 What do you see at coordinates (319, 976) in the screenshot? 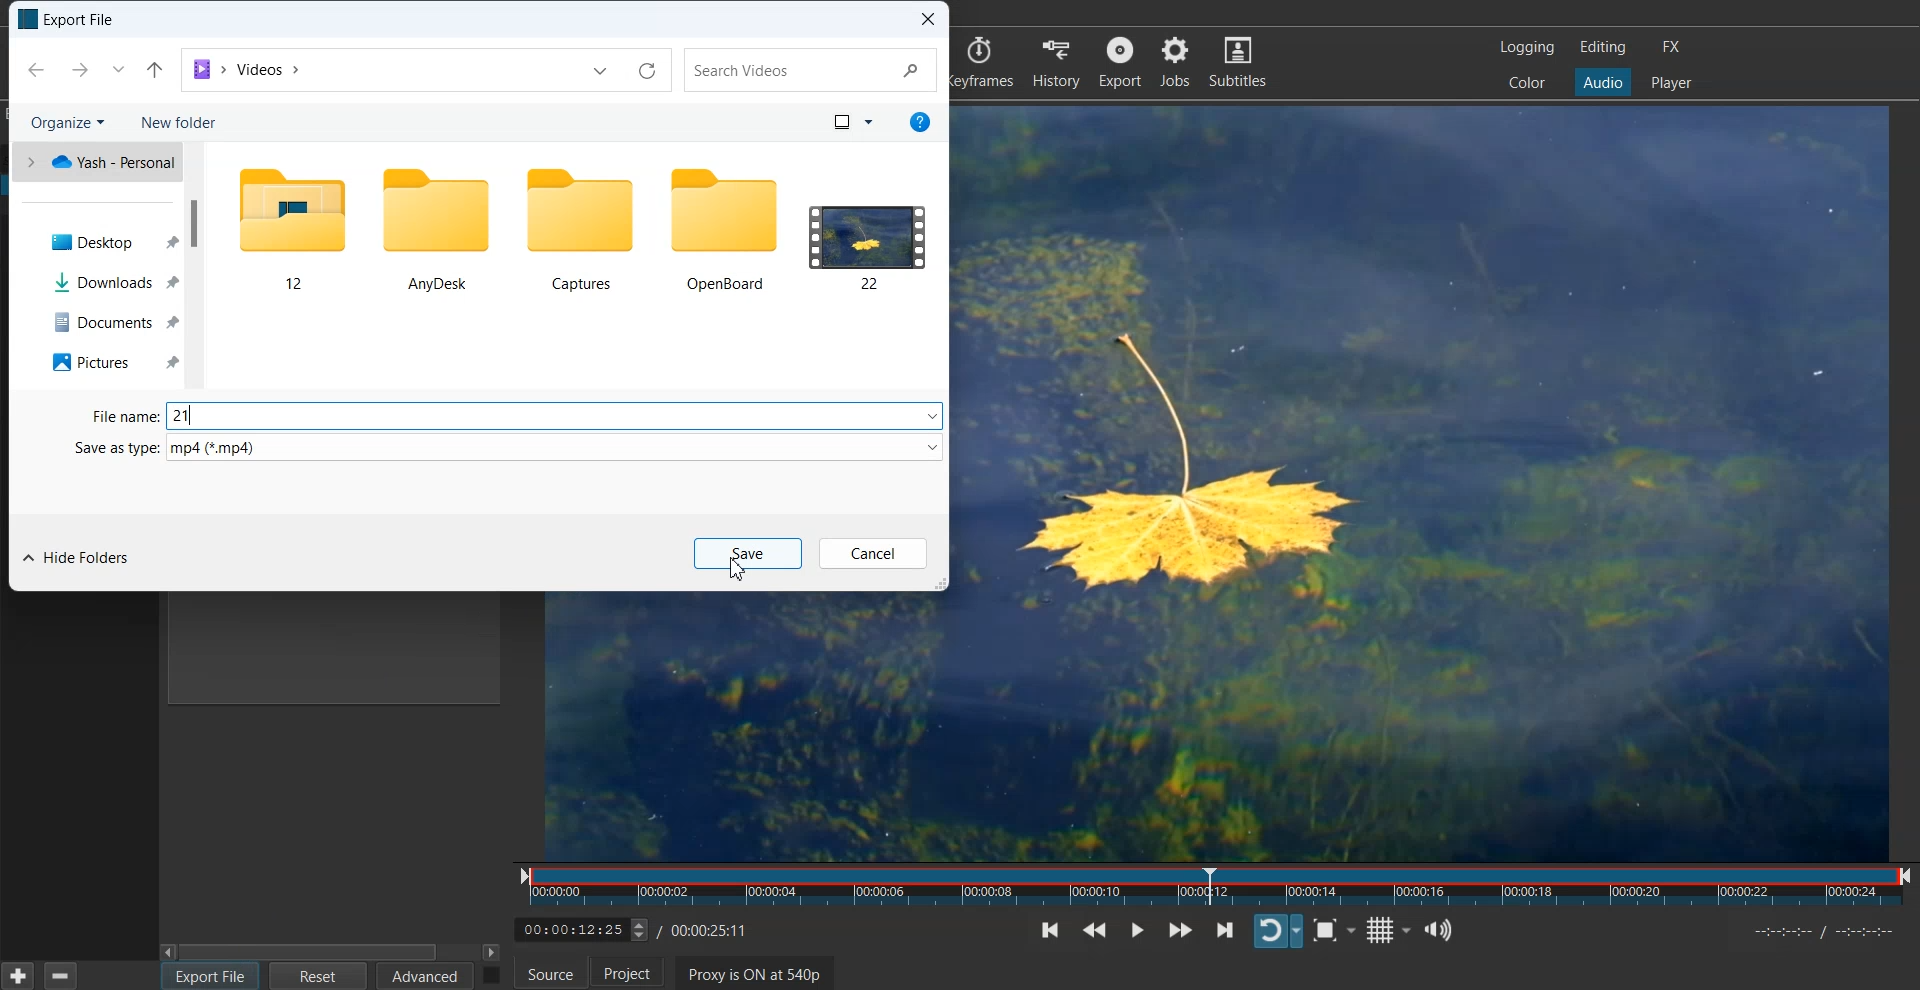
I see `Reset` at bounding box center [319, 976].